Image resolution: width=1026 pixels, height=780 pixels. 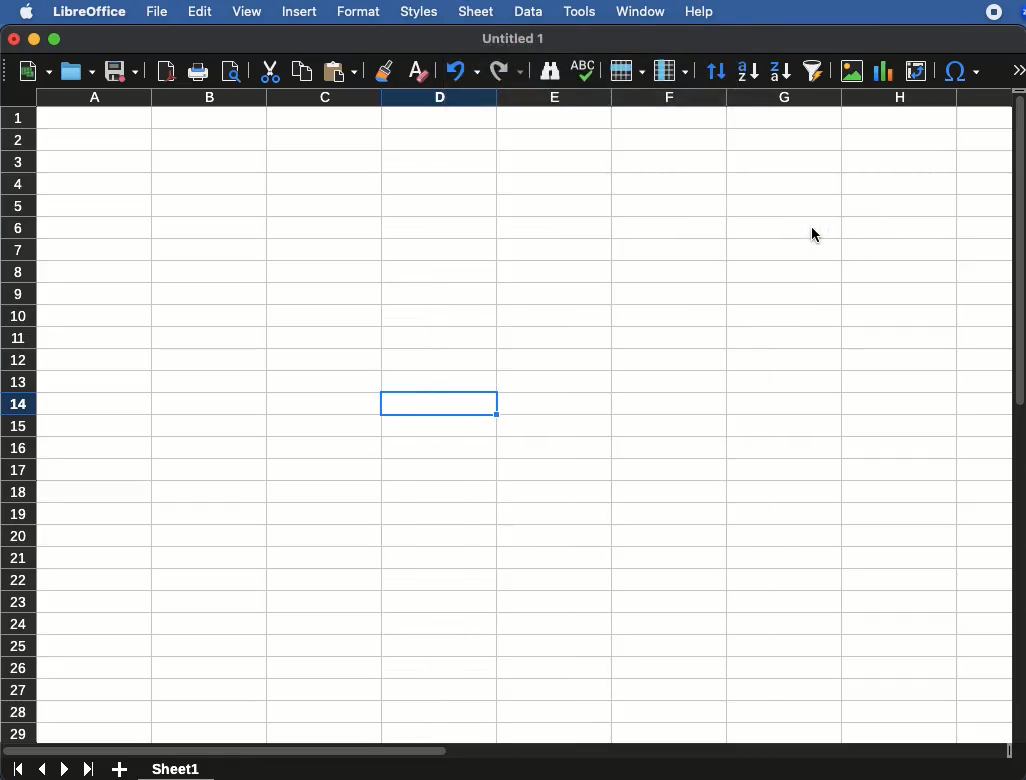 What do you see at coordinates (199, 12) in the screenshot?
I see `edit` at bounding box center [199, 12].